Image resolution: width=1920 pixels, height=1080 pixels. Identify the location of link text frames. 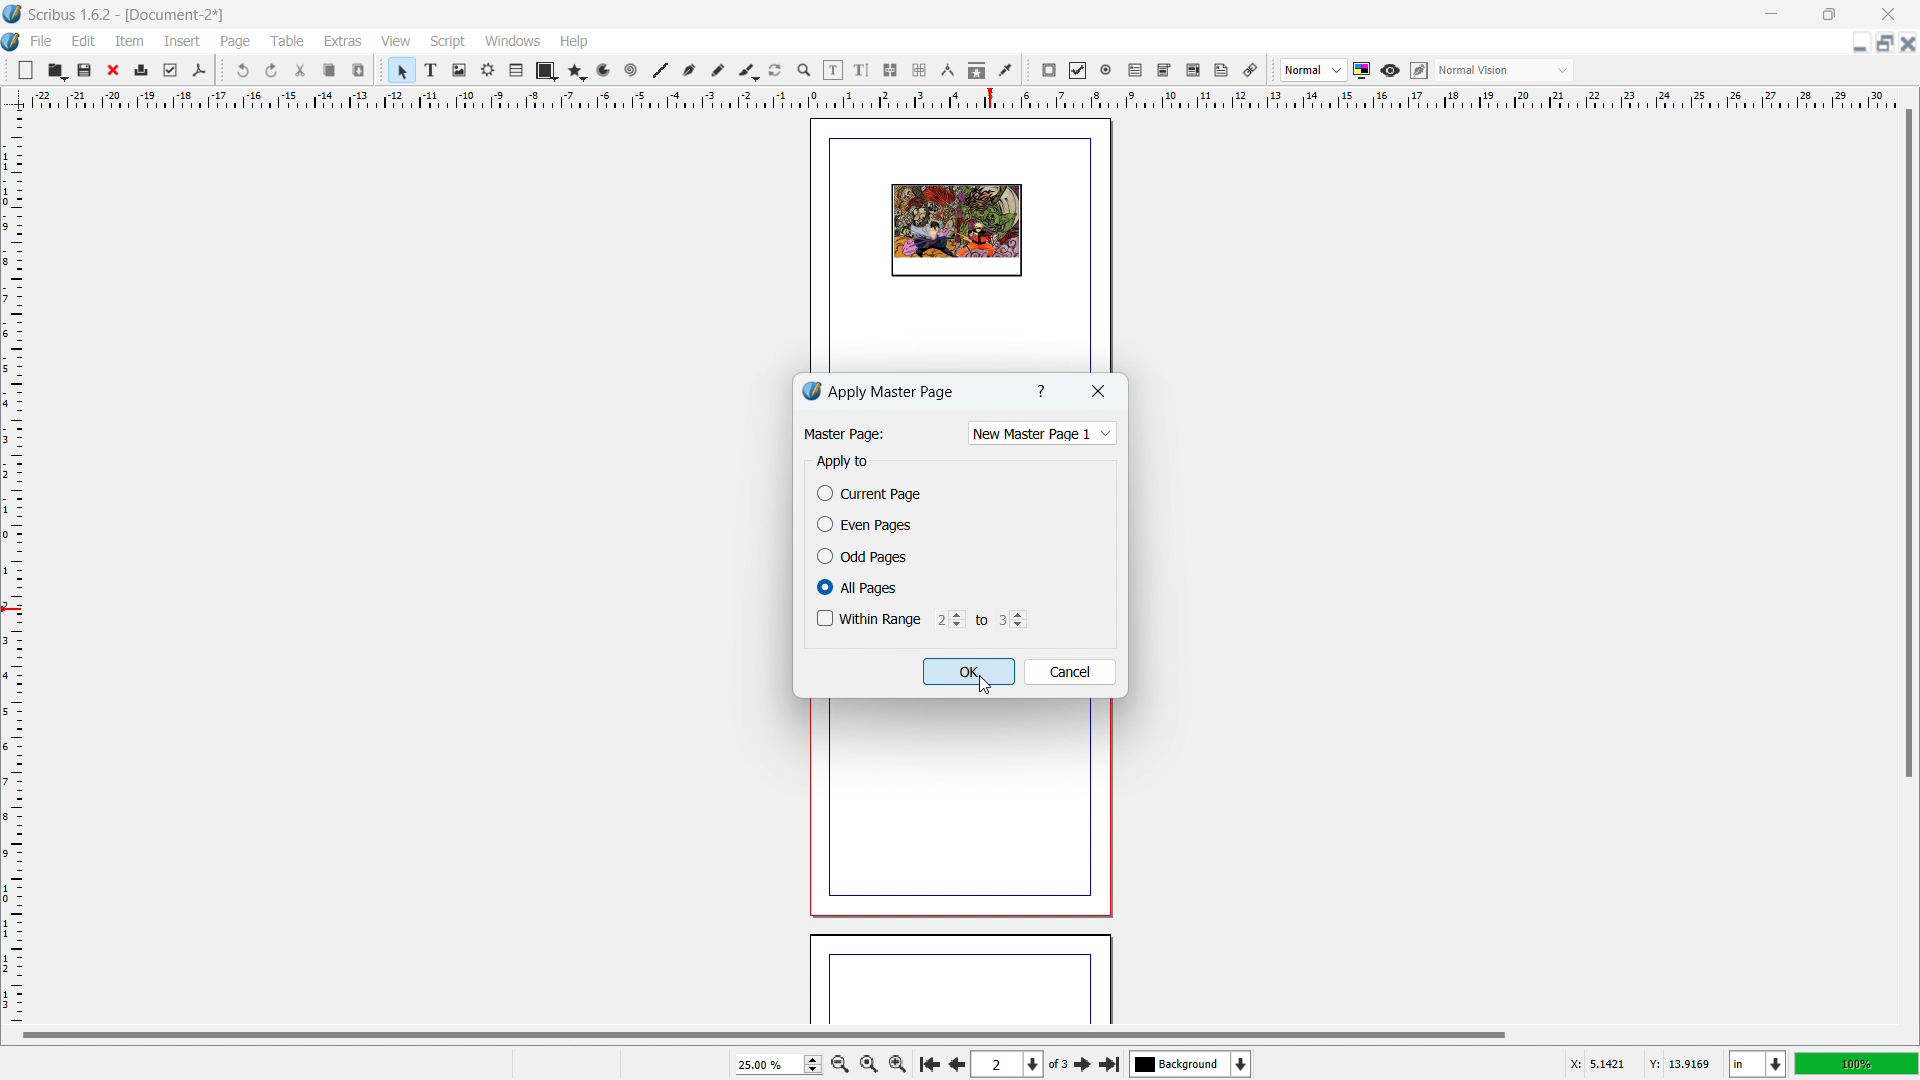
(891, 71).